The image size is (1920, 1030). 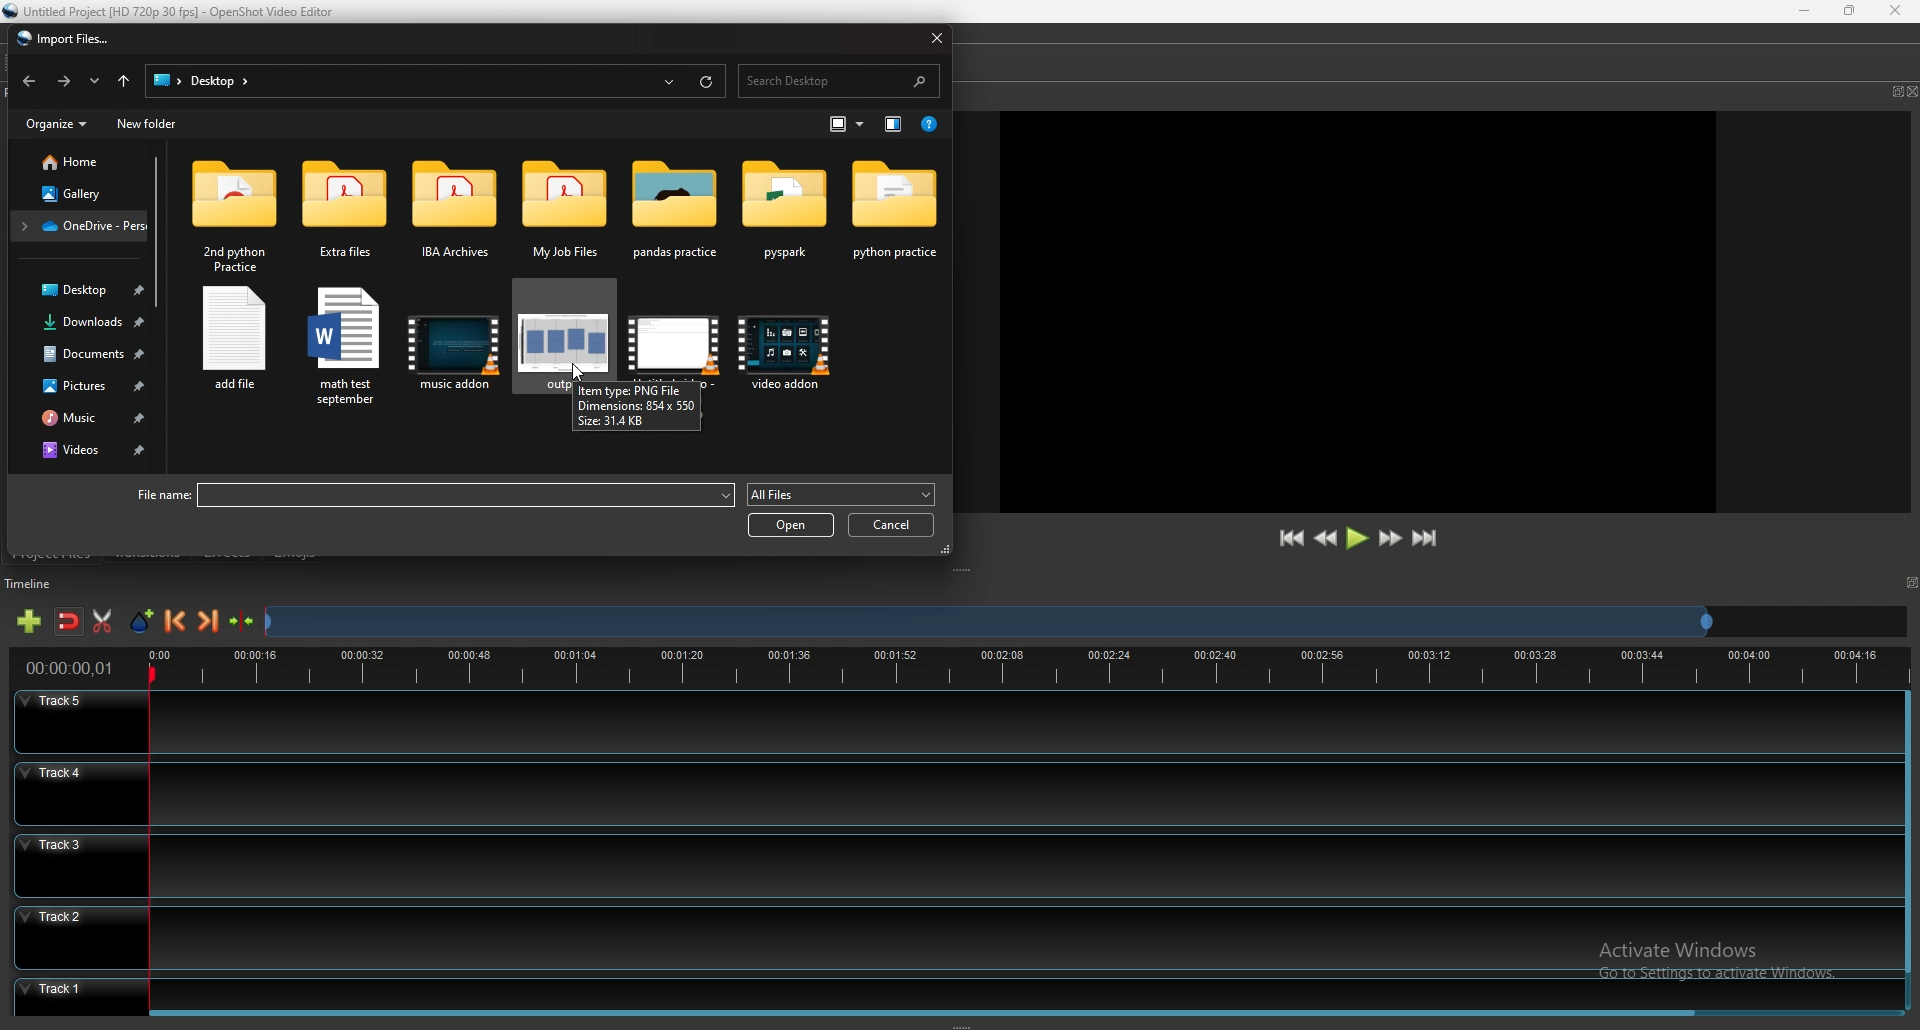 What do you see at coordinates (176, 10) in the screenshot?
I see `file name` at bounding box center [176, 10].